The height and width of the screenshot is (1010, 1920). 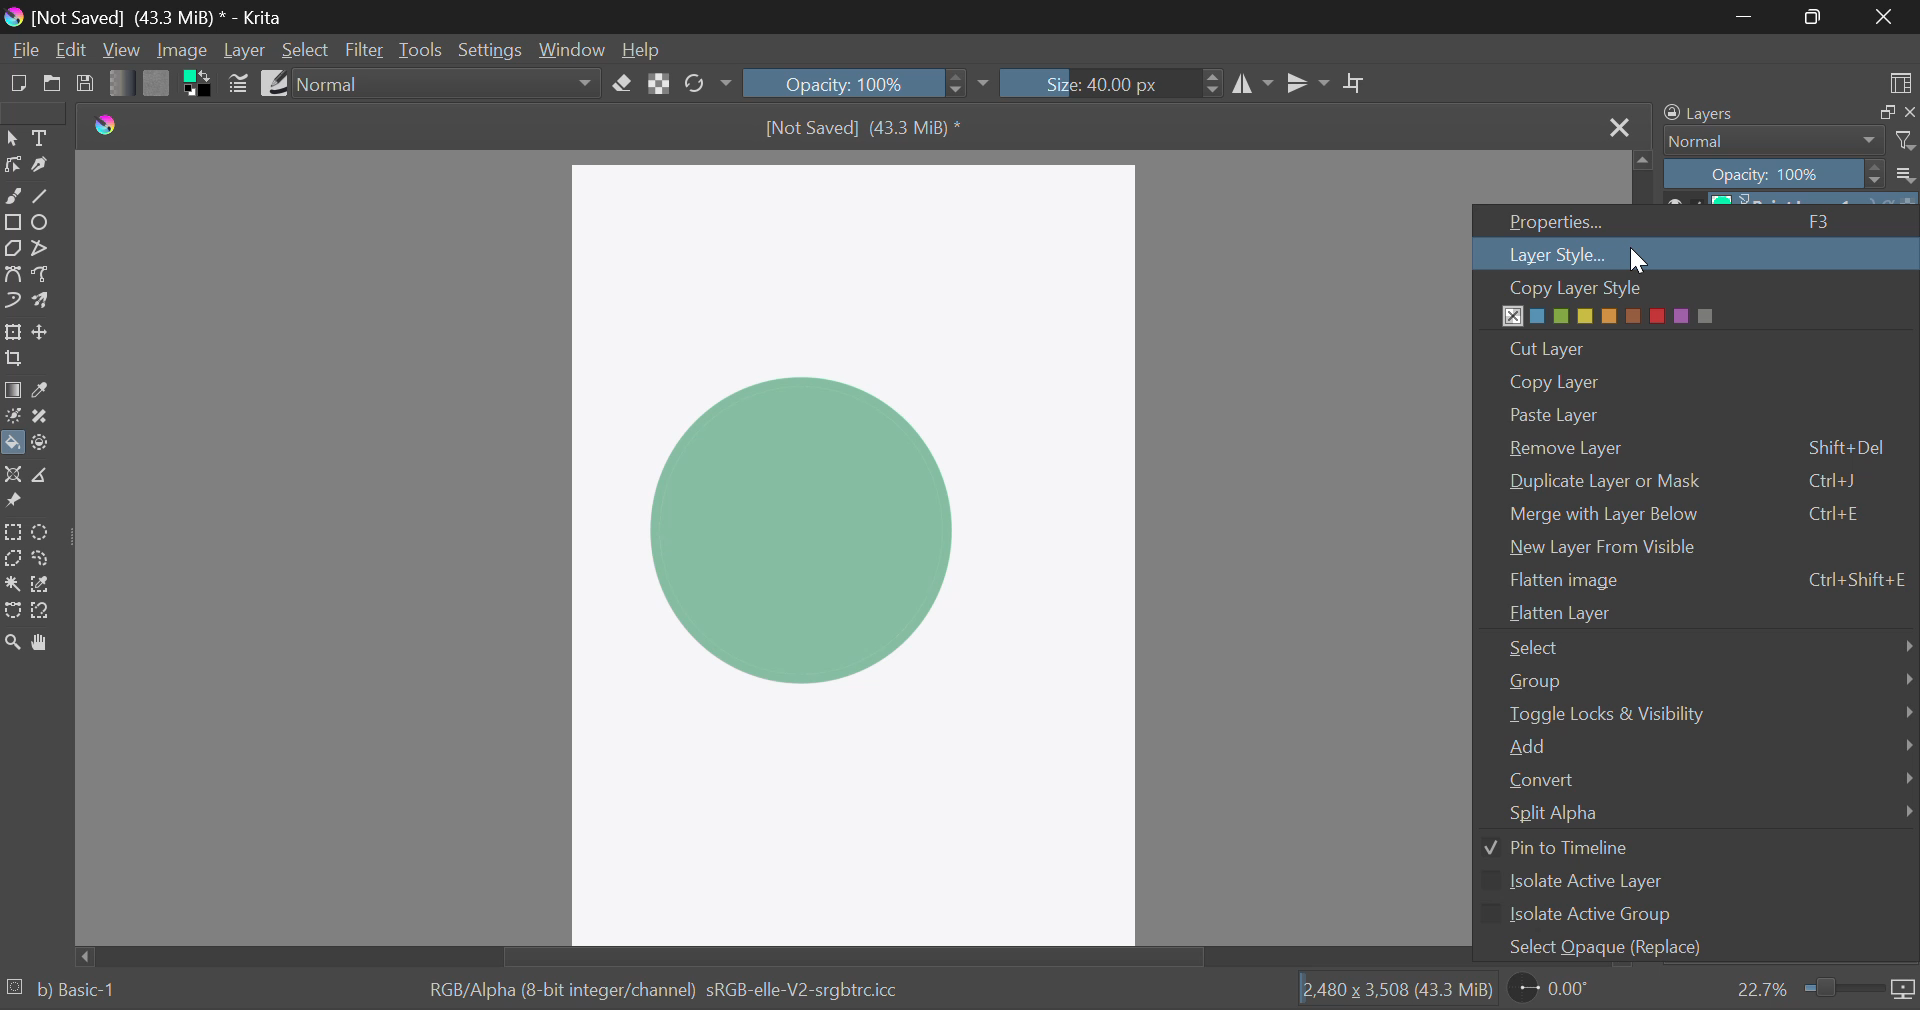 What do you see at coordinates (12, 359) in the screenshot?
I see `Crop` at bounding box center [12, 359].